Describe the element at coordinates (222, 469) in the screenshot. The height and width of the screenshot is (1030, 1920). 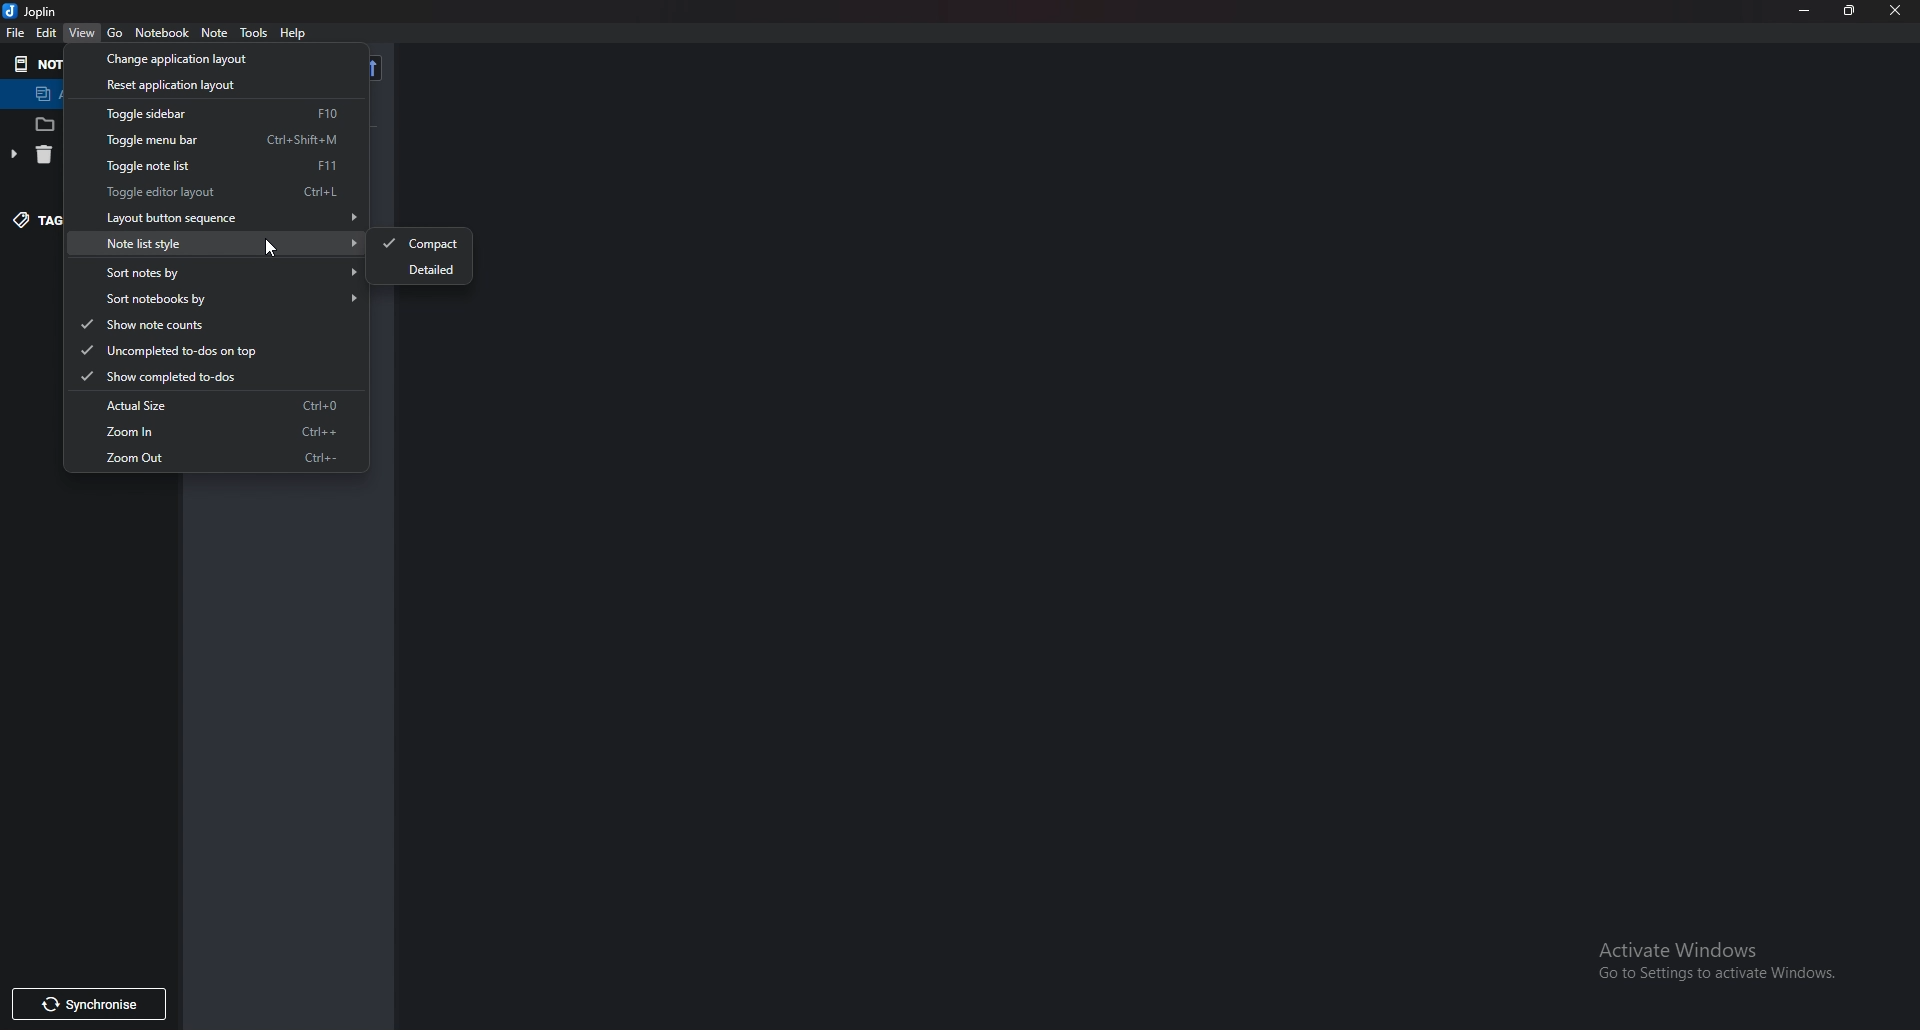
I see `zoom out ctrl_` at that location.